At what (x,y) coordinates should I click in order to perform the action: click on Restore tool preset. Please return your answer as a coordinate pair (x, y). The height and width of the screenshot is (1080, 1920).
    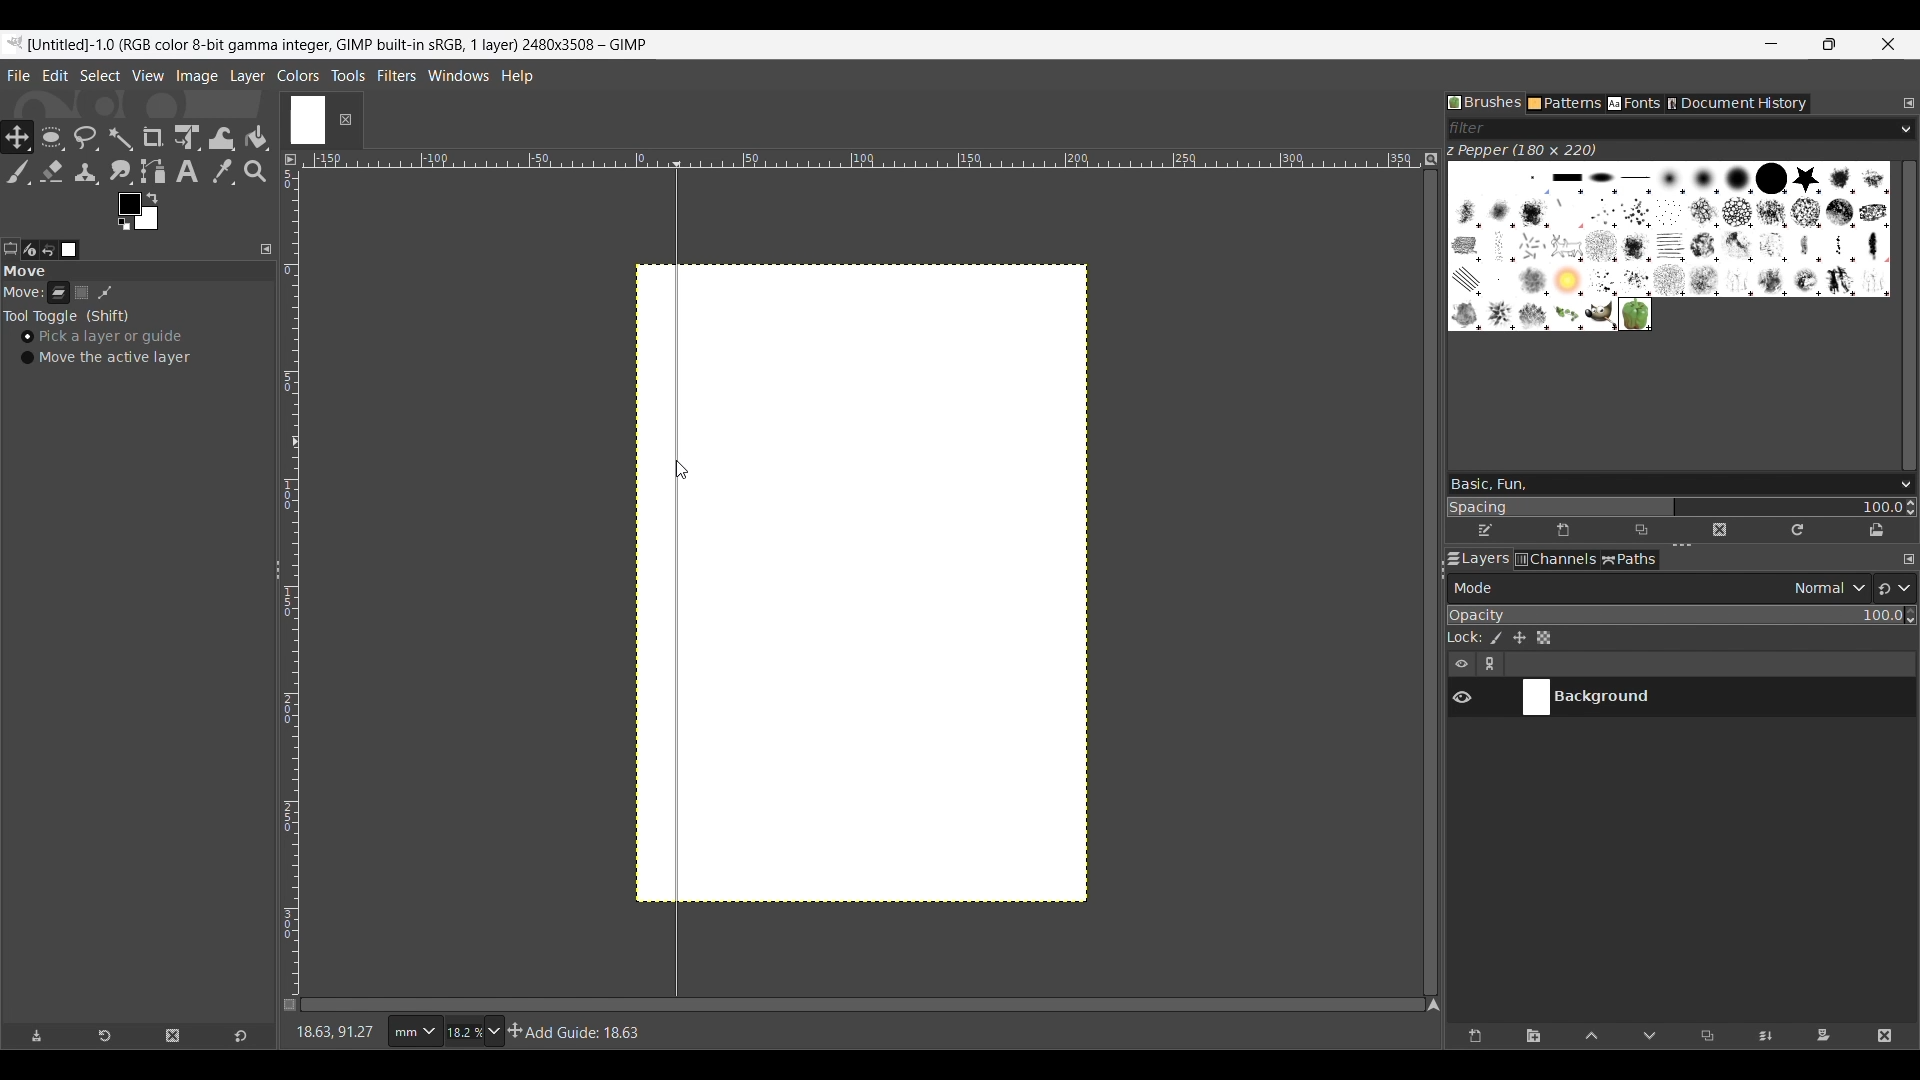
    Looking at the image, I should click on (105, 1037).